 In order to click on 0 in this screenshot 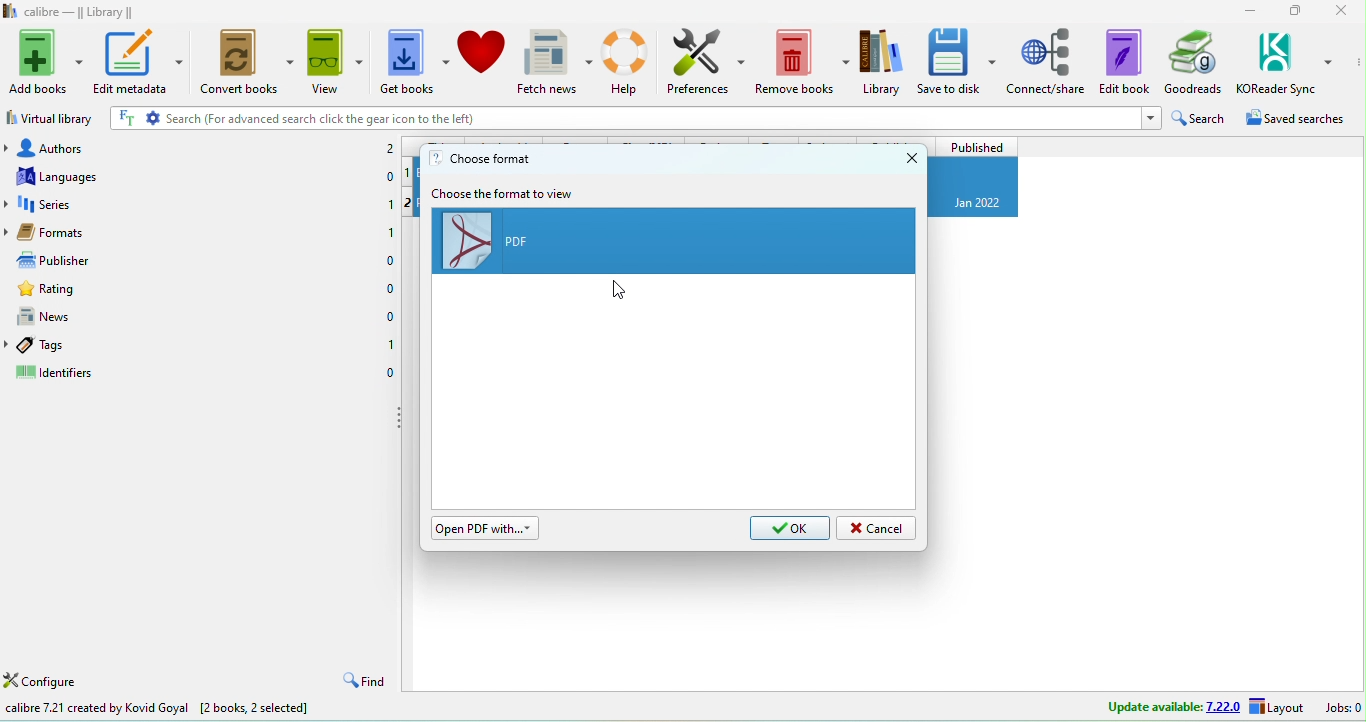, I will do `click(388, 289)`.